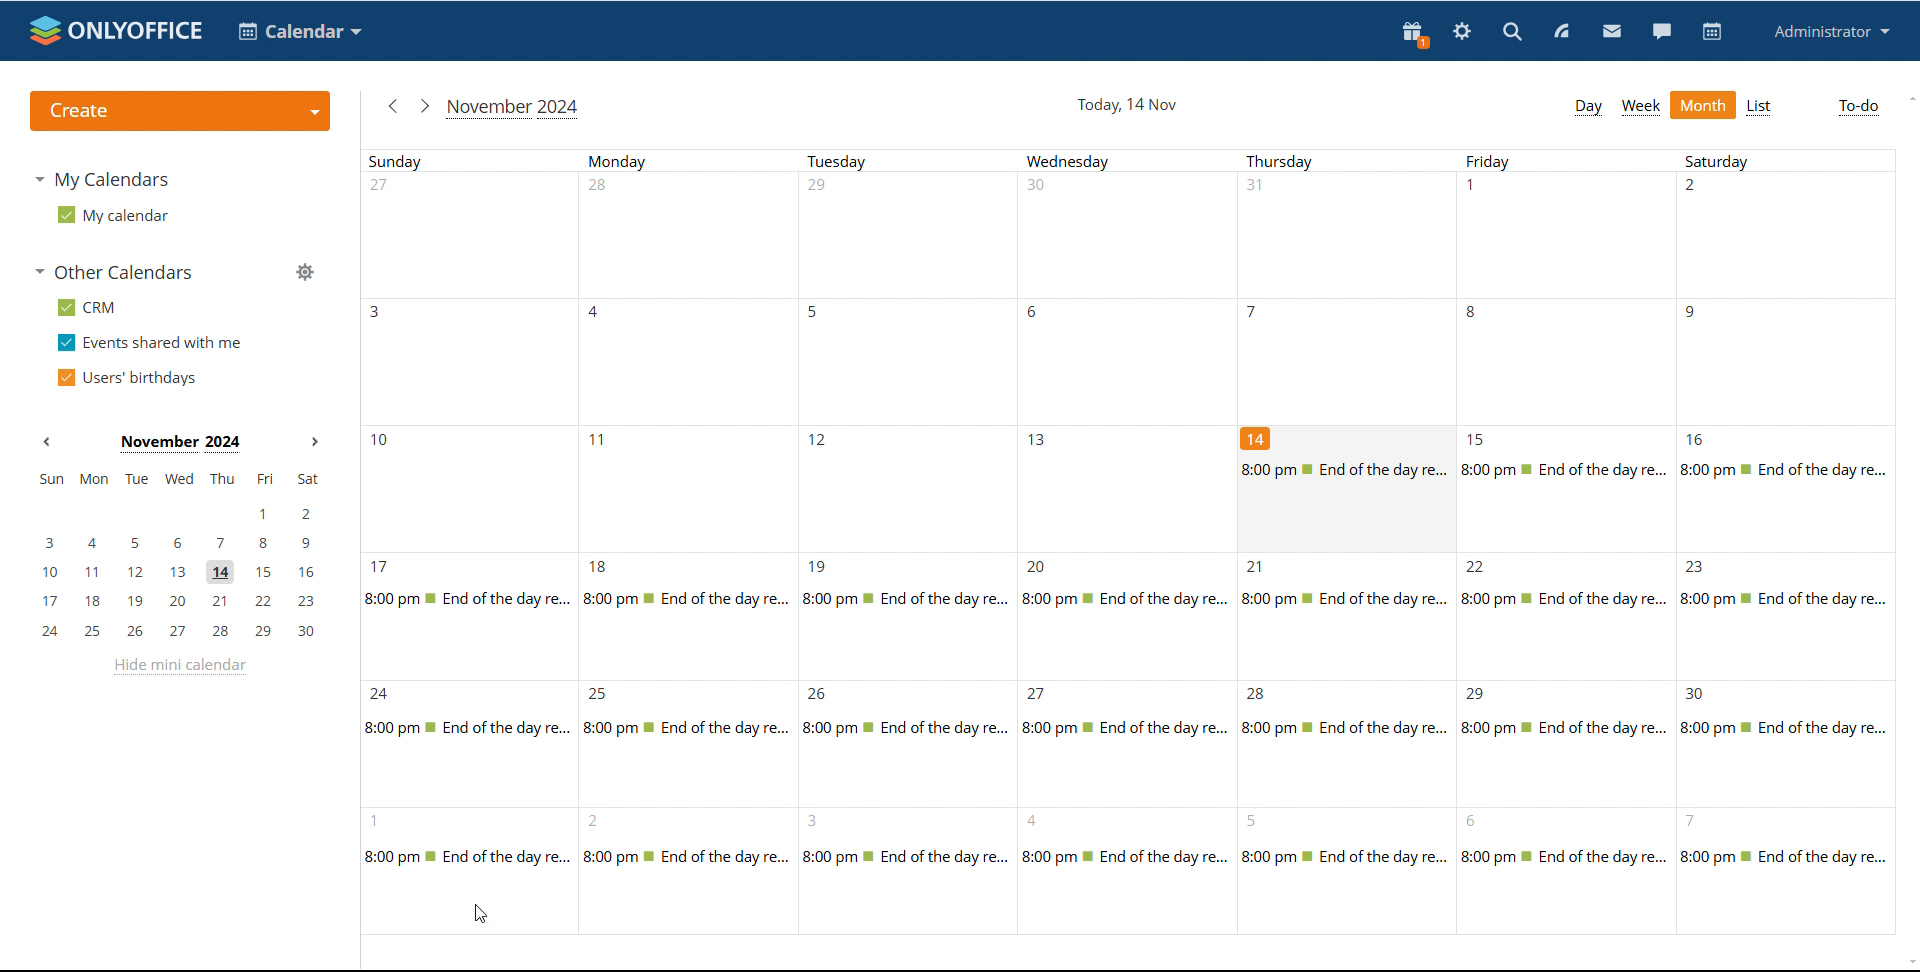 Image resolution: width=1920 pixels, height=972 pixels. Describe the element at coordinates (1662, 32) in the screenshot. I see `chat` at that location.